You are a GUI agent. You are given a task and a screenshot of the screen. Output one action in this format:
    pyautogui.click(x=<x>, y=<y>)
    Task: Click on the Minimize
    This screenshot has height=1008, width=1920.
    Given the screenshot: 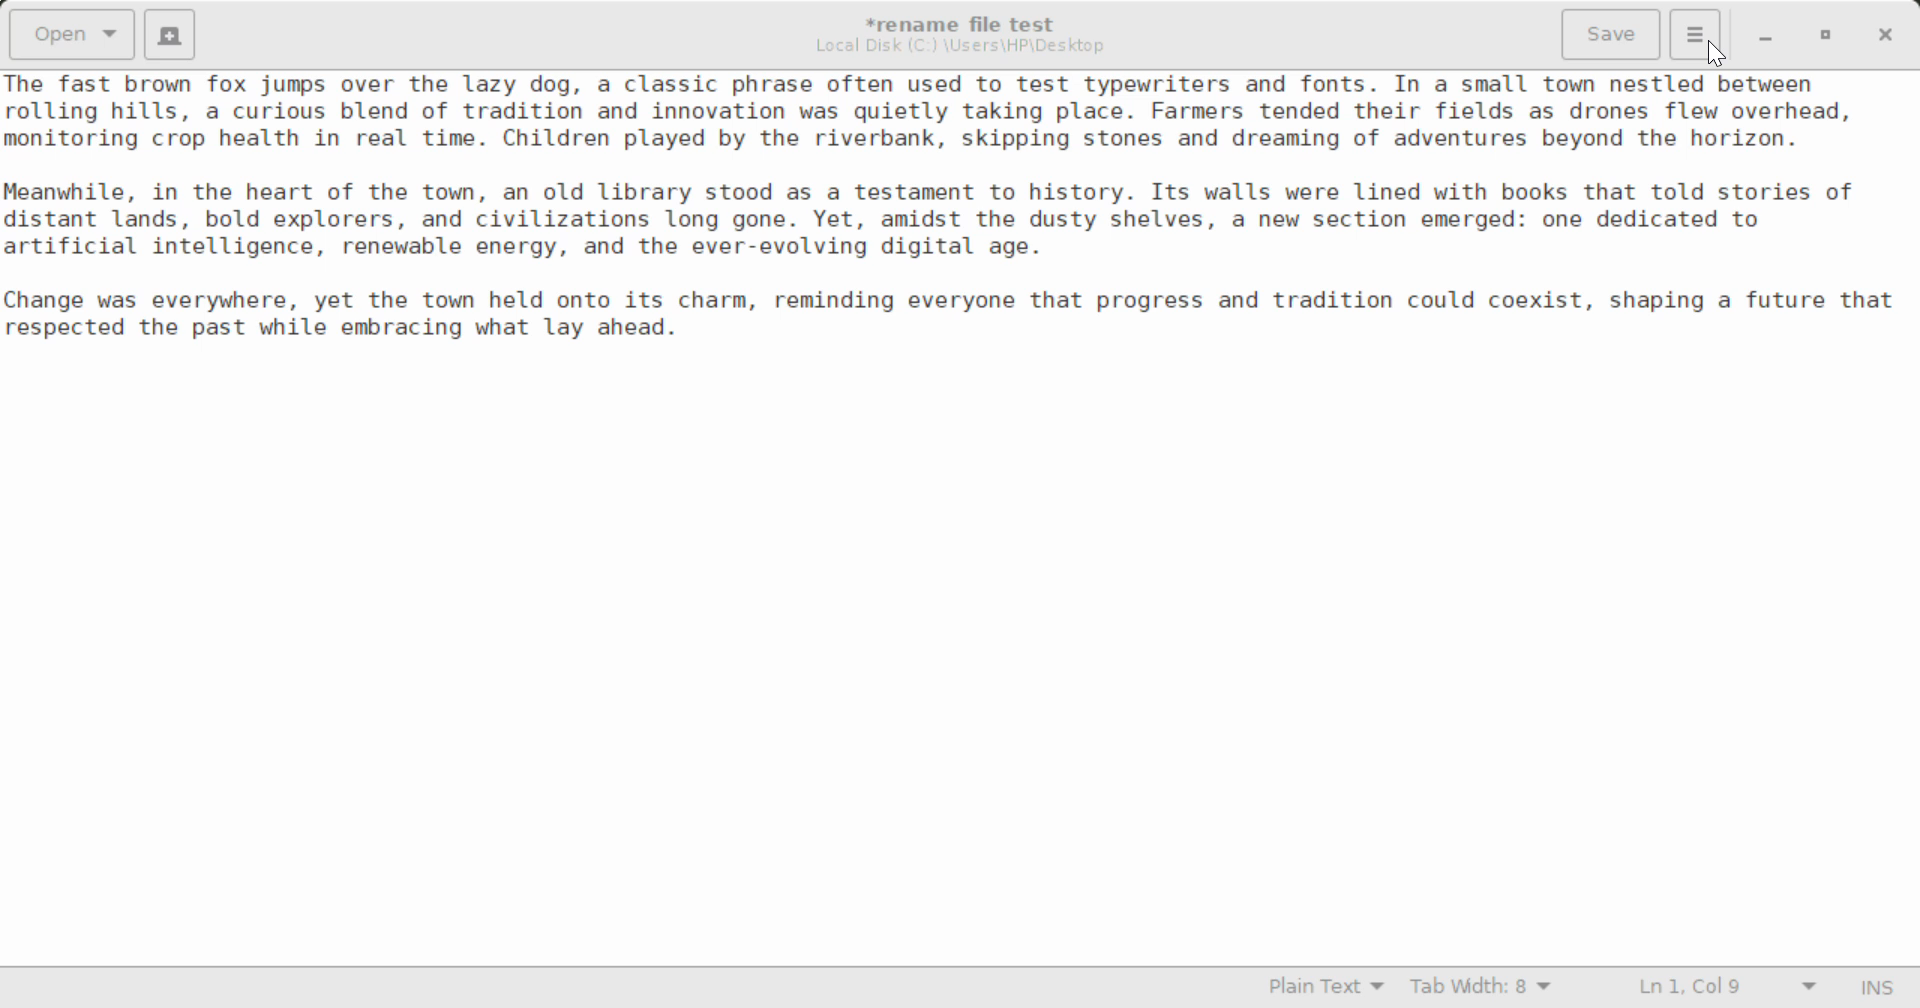 What is the action you would take?
    pyautogui.click(x=1828, y=34)
    